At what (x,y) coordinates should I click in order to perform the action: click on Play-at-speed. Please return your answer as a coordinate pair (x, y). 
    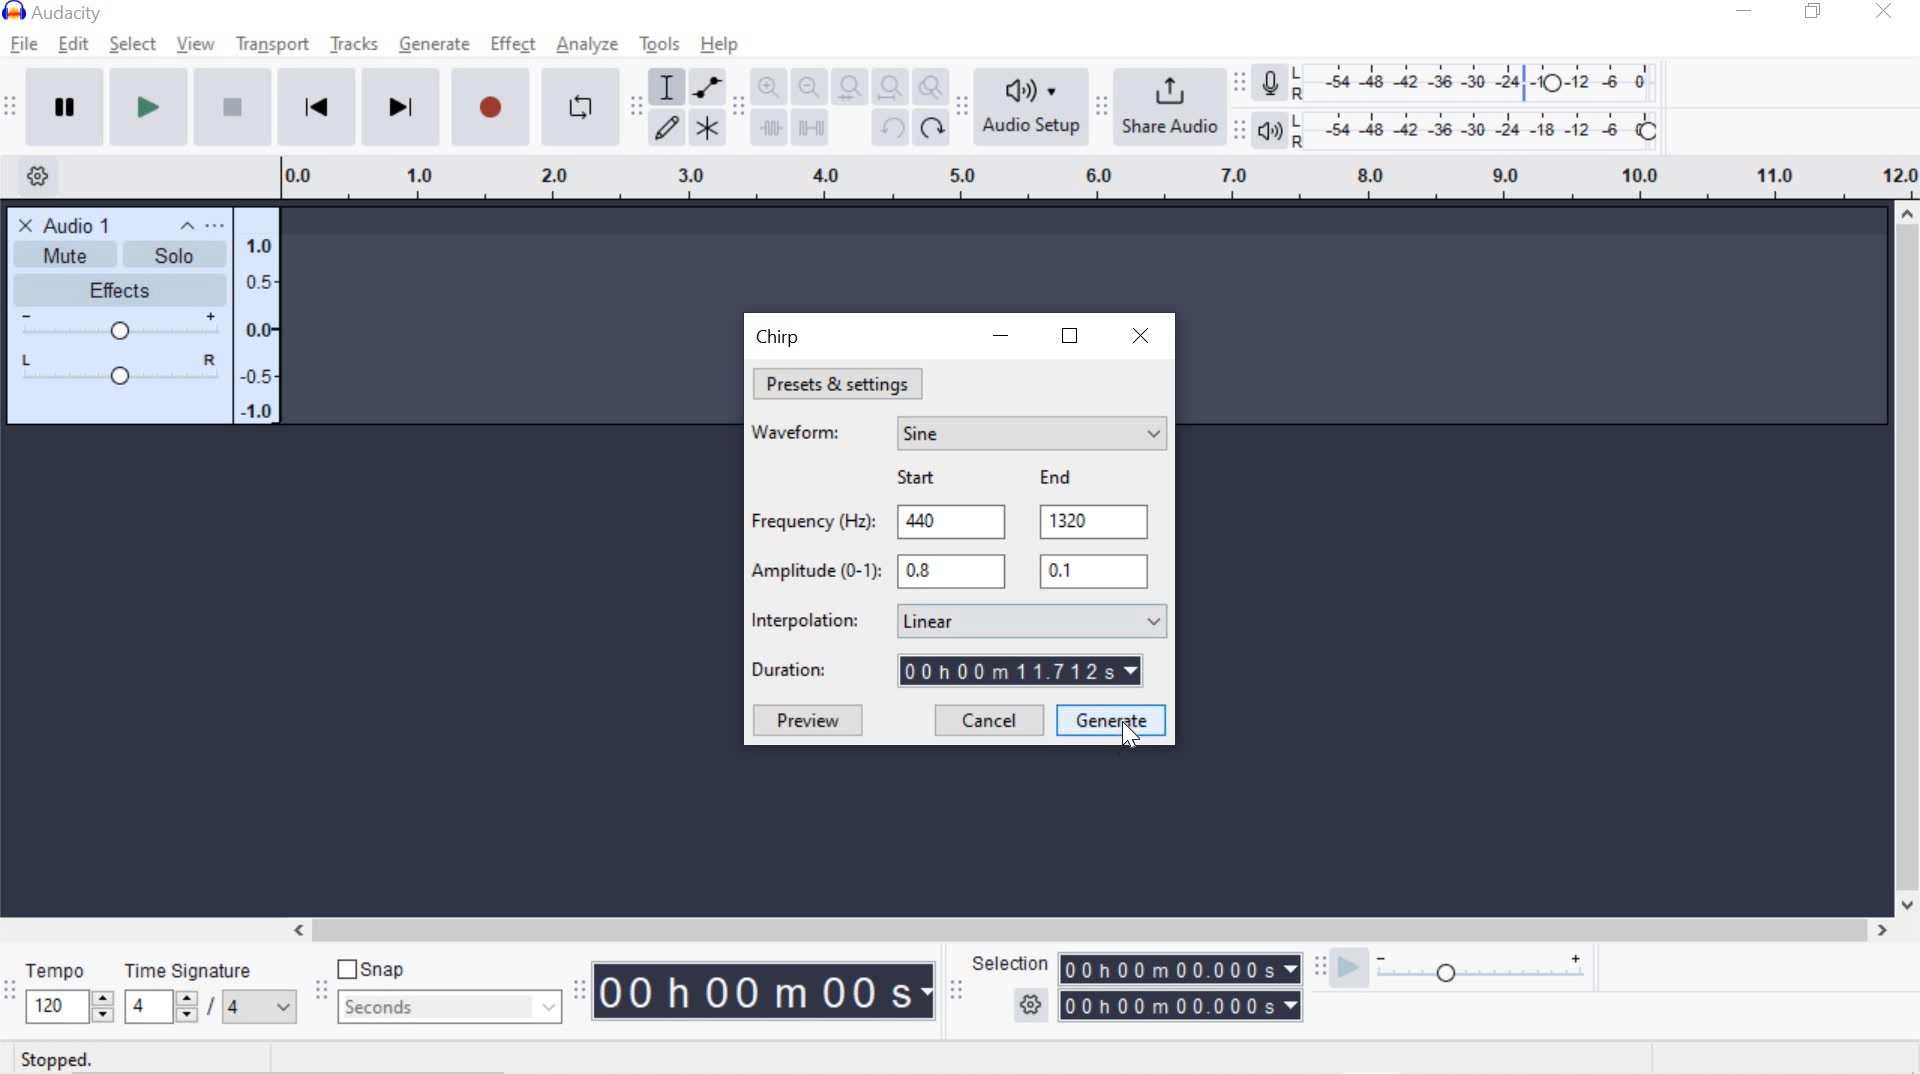
    Looking at the image, I should click on (1348, 970).